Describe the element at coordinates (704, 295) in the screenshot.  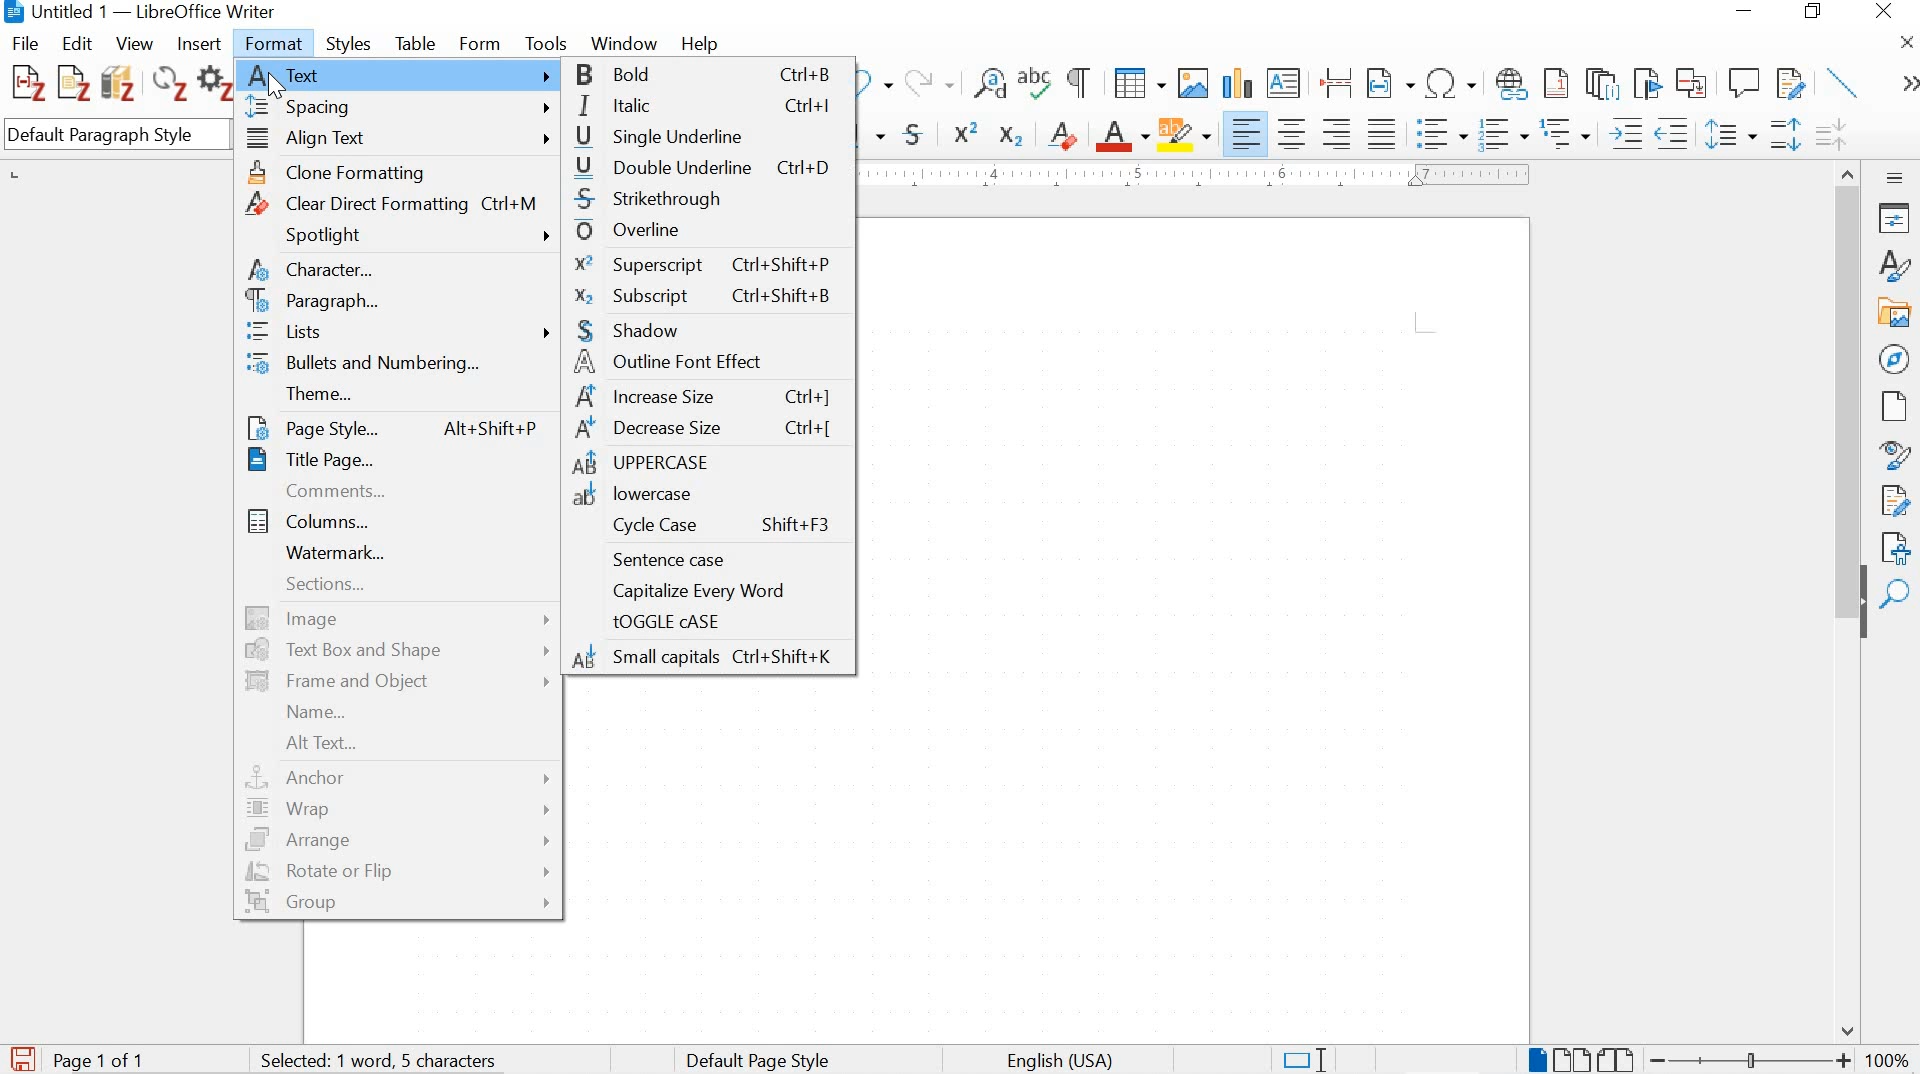
I see `subscript              Ctrl+Shift+B` at that location.